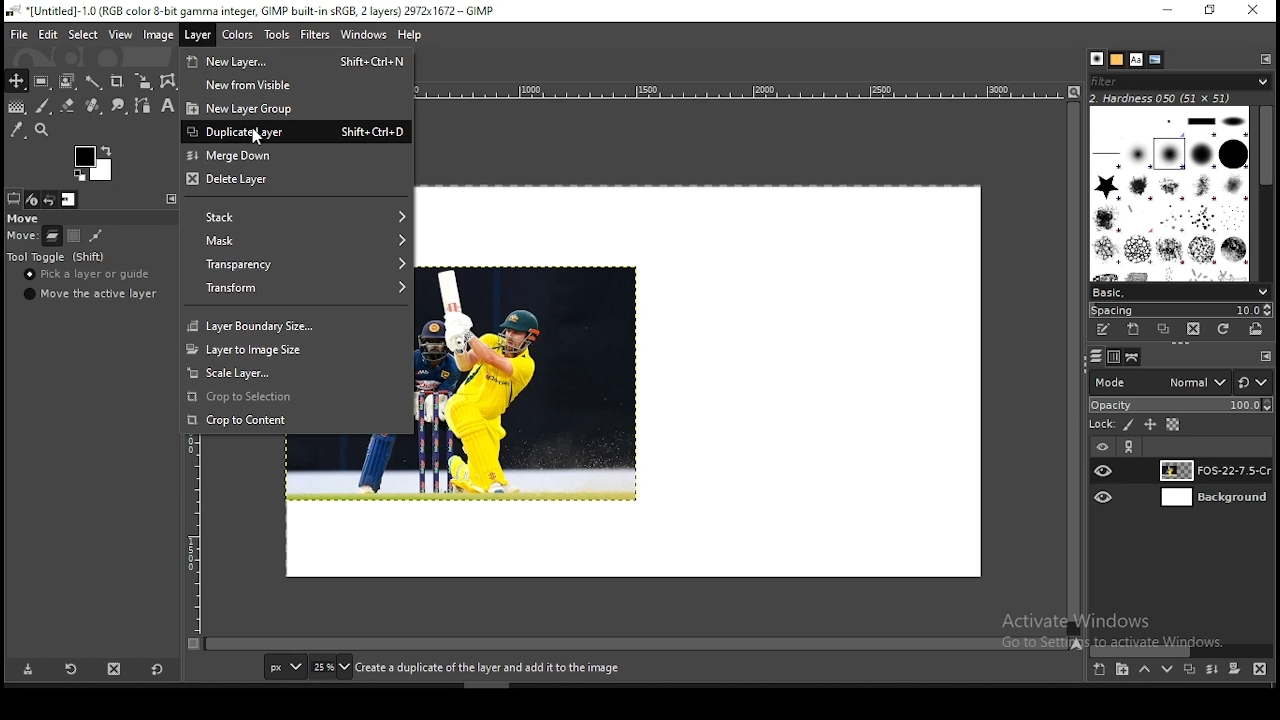 This screenshot has height=720, width=1280. What do you see at coordinates (17, 129) in the screenshot?
I see `color picker tool` at bounding box center [17, 129].